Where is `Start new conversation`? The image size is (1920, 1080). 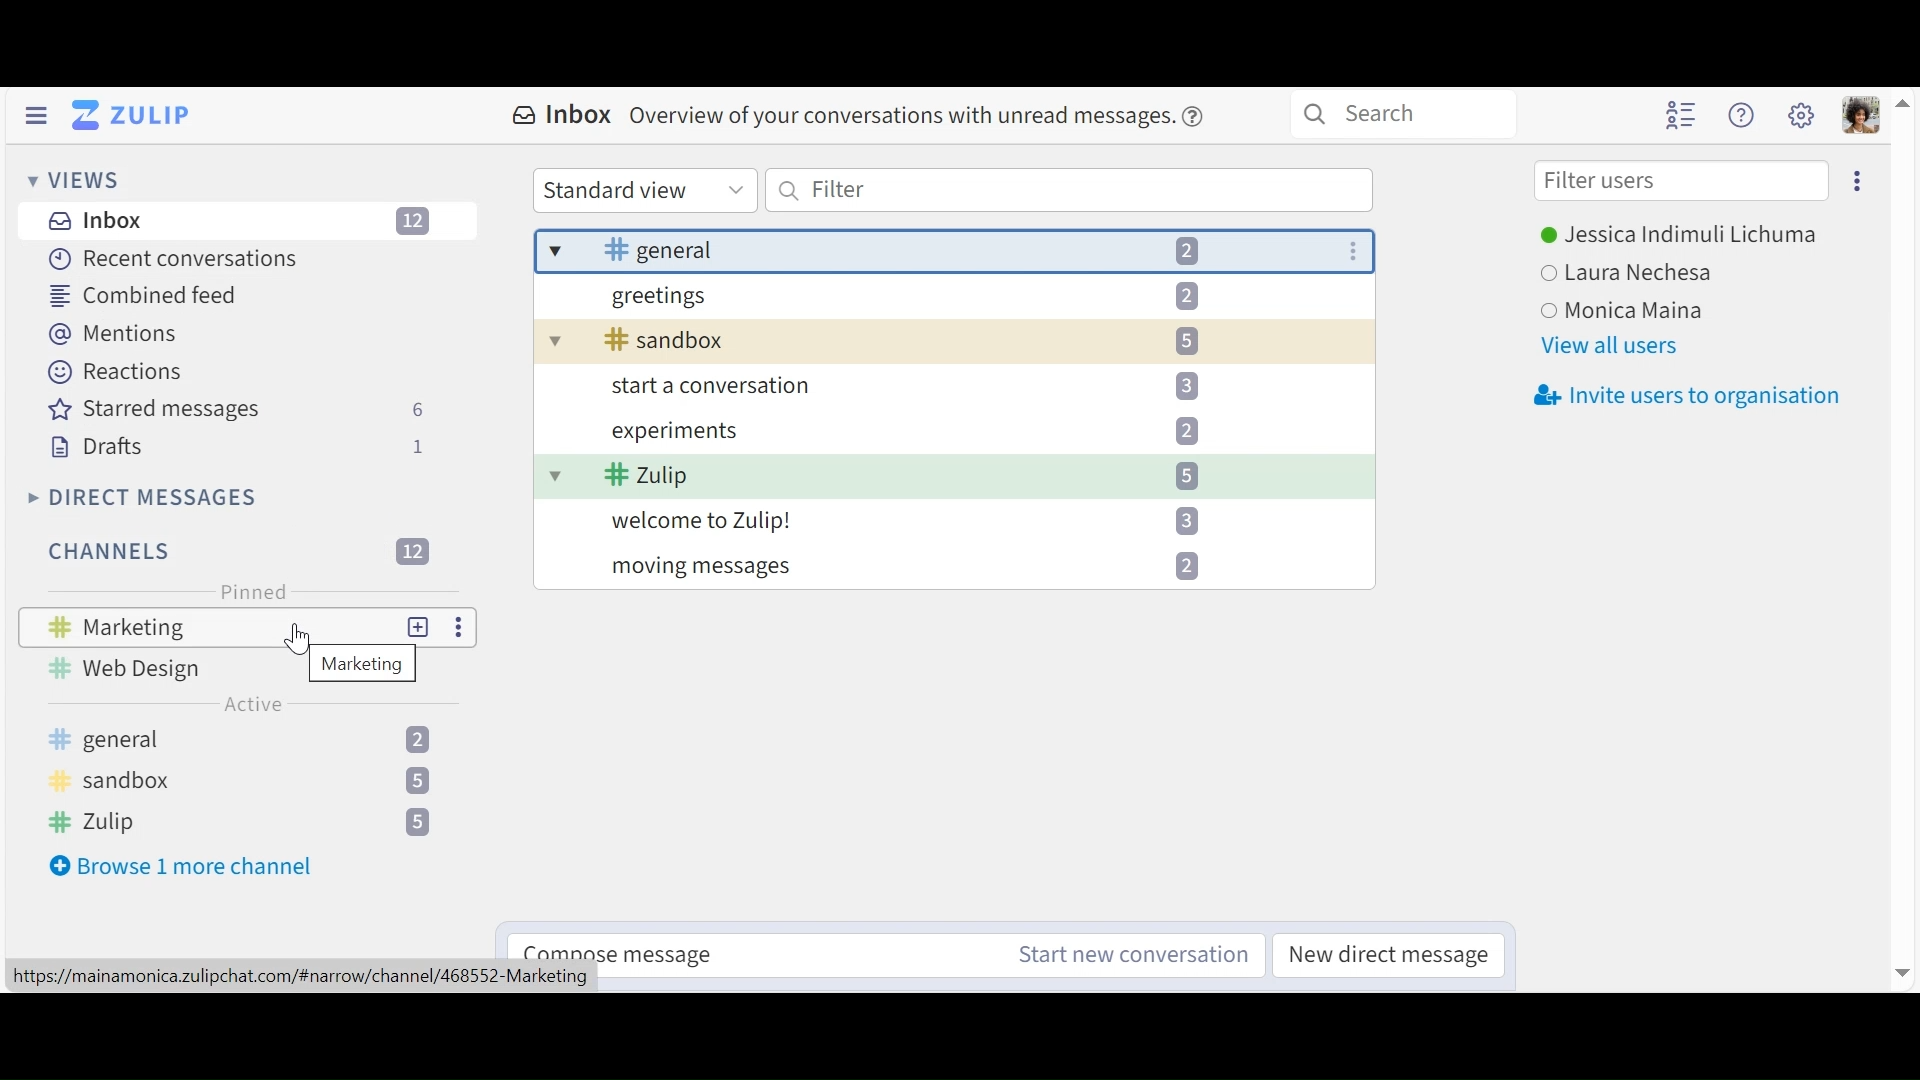 Start new conversation is located at coordinates (1119, 953).